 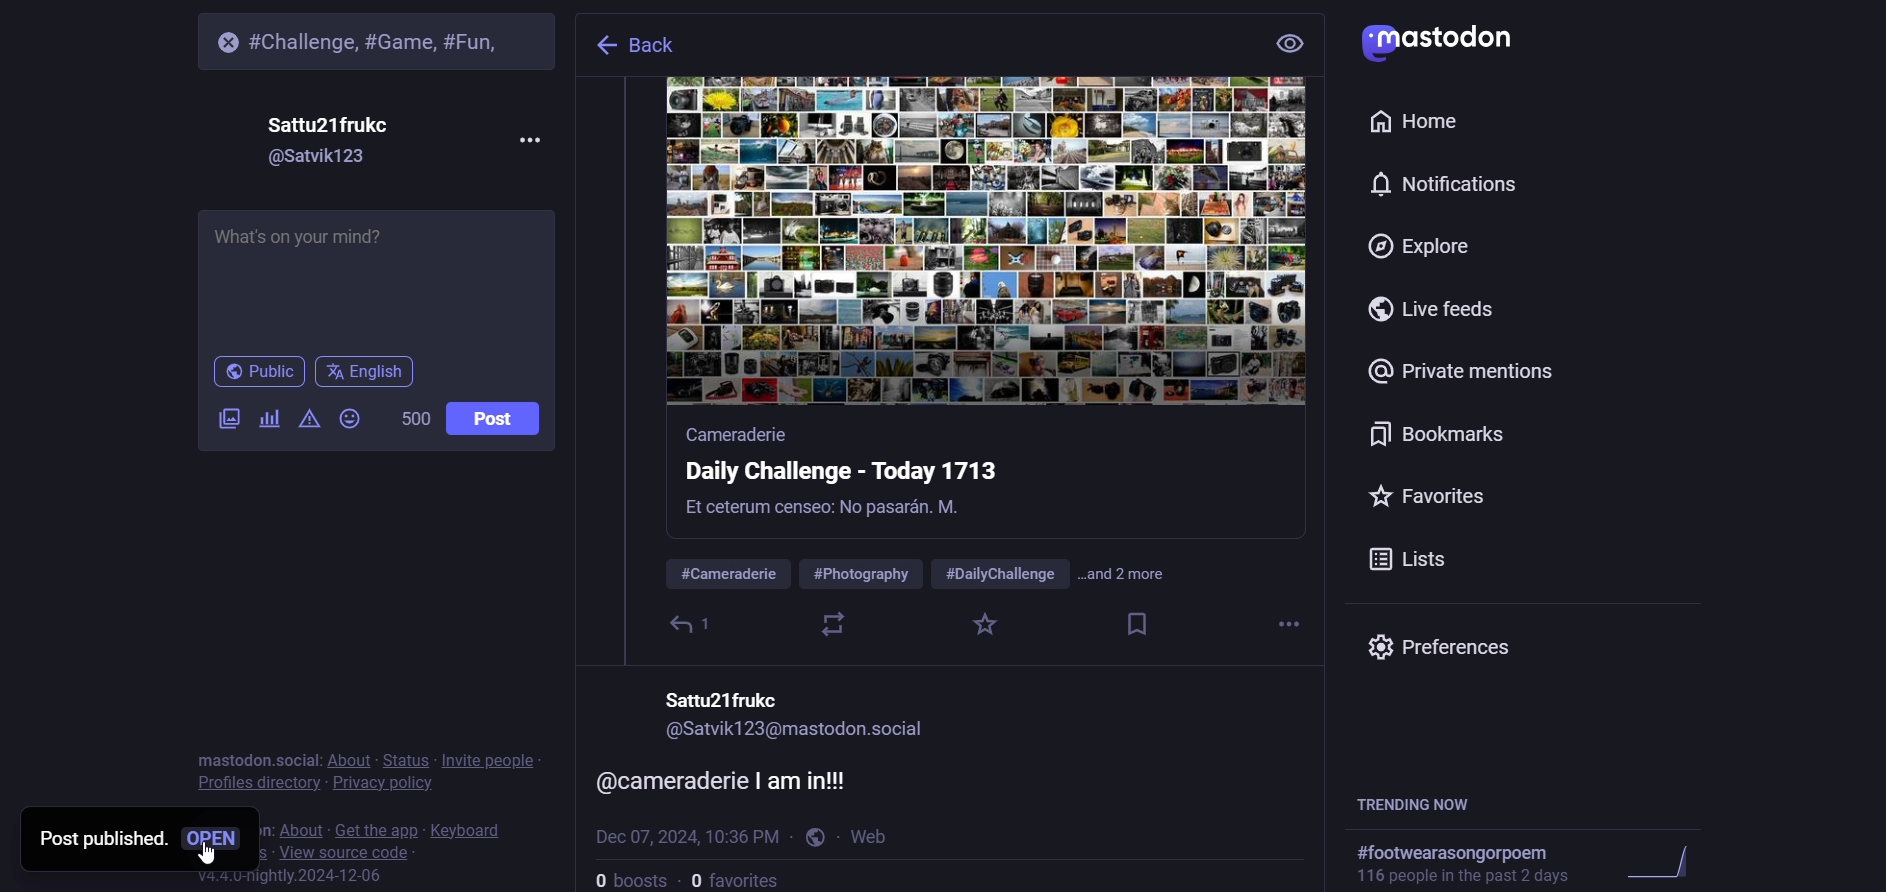 What do you see at coordinates (329, 125) in the screenshot?
I see `name` at bounding box center [329, 125].